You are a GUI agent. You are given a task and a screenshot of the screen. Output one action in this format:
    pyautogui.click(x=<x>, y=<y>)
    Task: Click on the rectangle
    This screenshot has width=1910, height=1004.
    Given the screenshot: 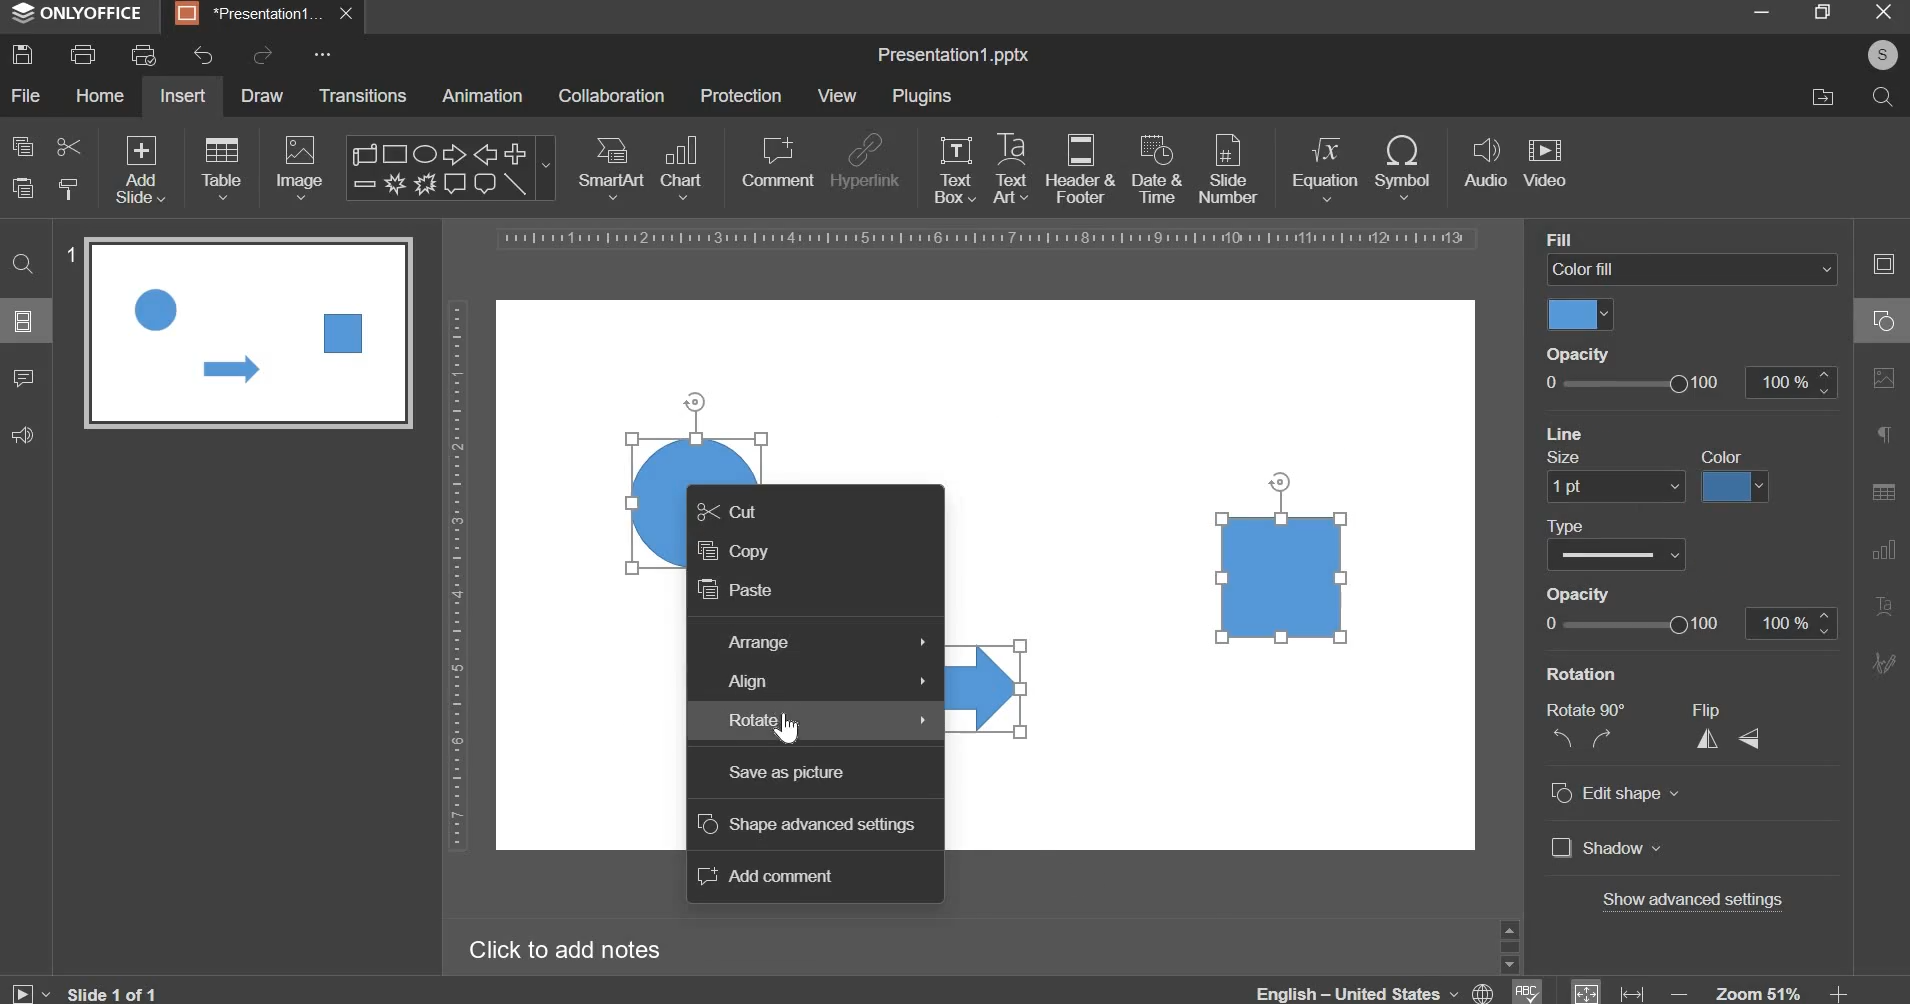 What is the action you would take?
    pyautogui.click(x=1283, y=576)
    